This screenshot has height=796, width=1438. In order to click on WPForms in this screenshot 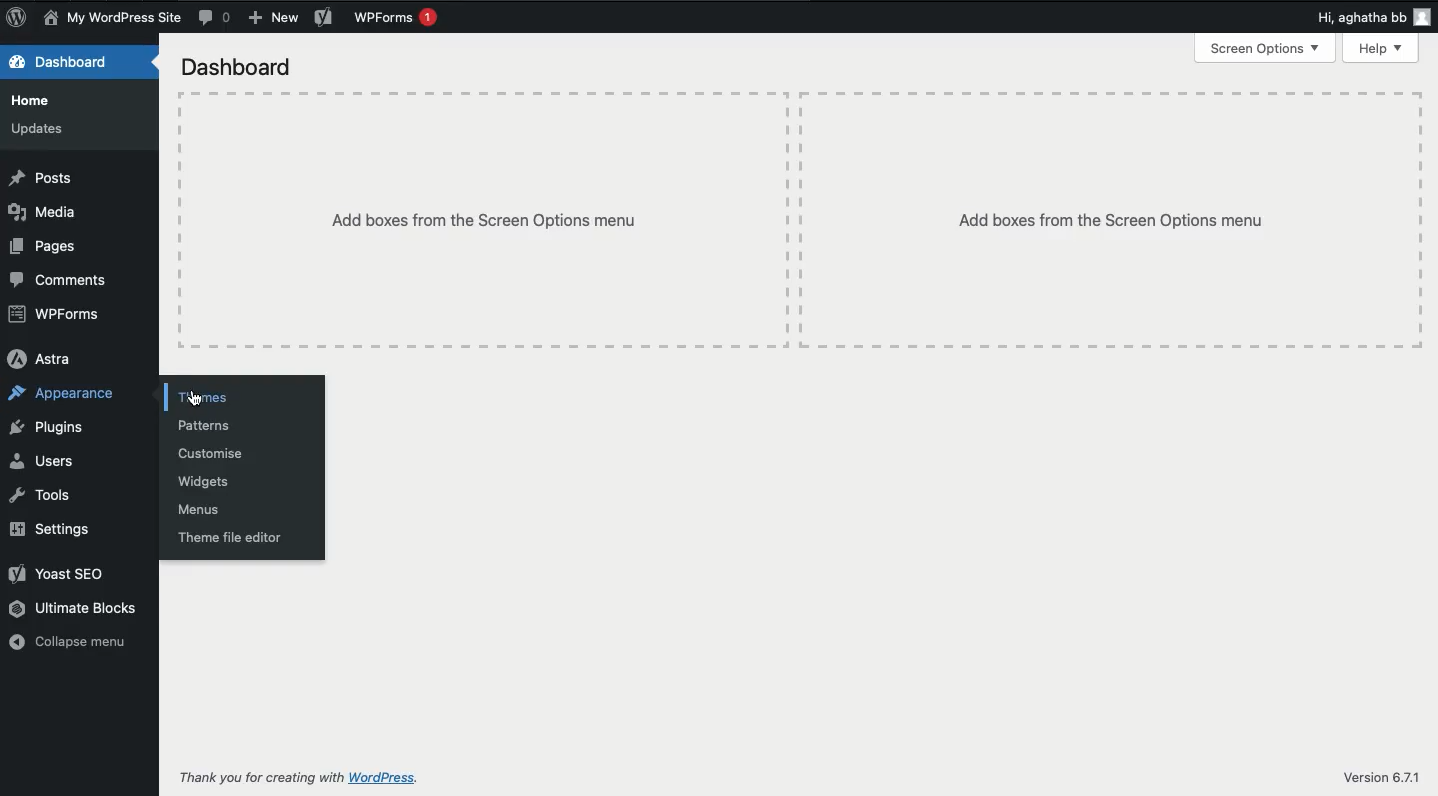, I will do `click(394, 18)`.